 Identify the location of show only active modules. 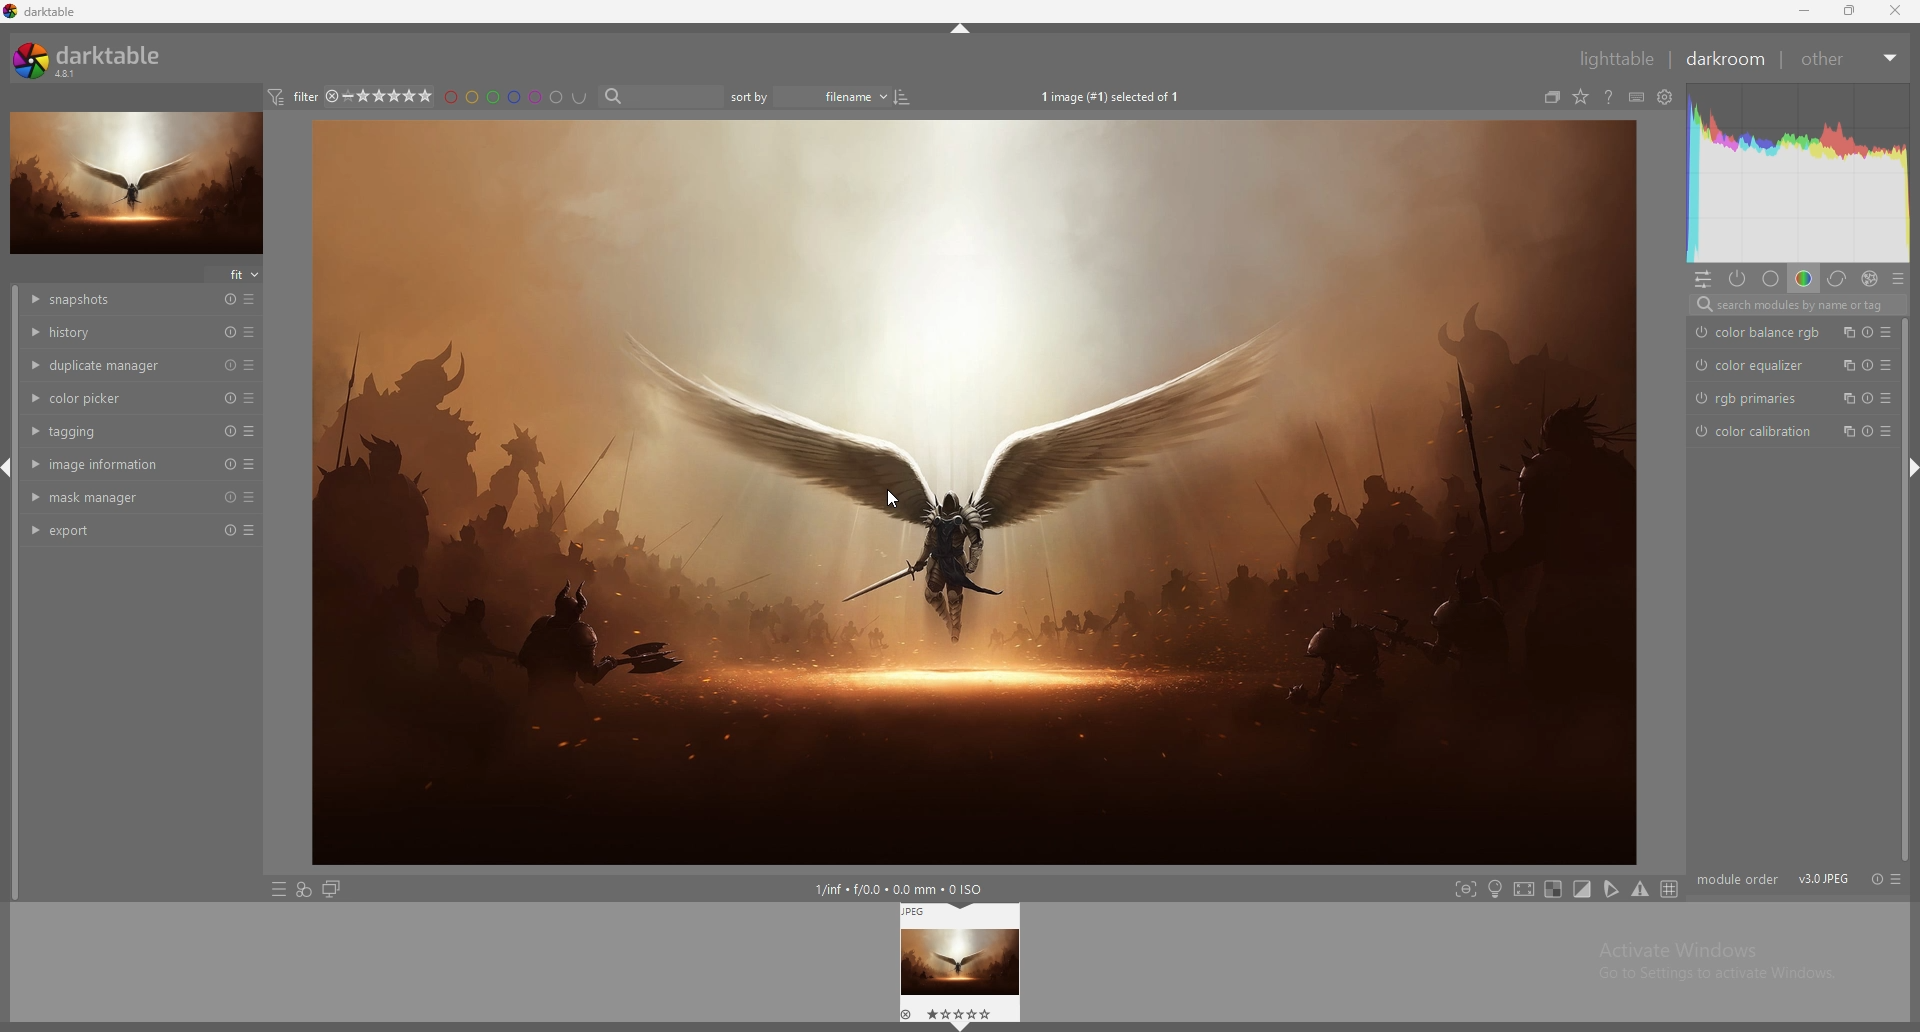
(1738, 279).